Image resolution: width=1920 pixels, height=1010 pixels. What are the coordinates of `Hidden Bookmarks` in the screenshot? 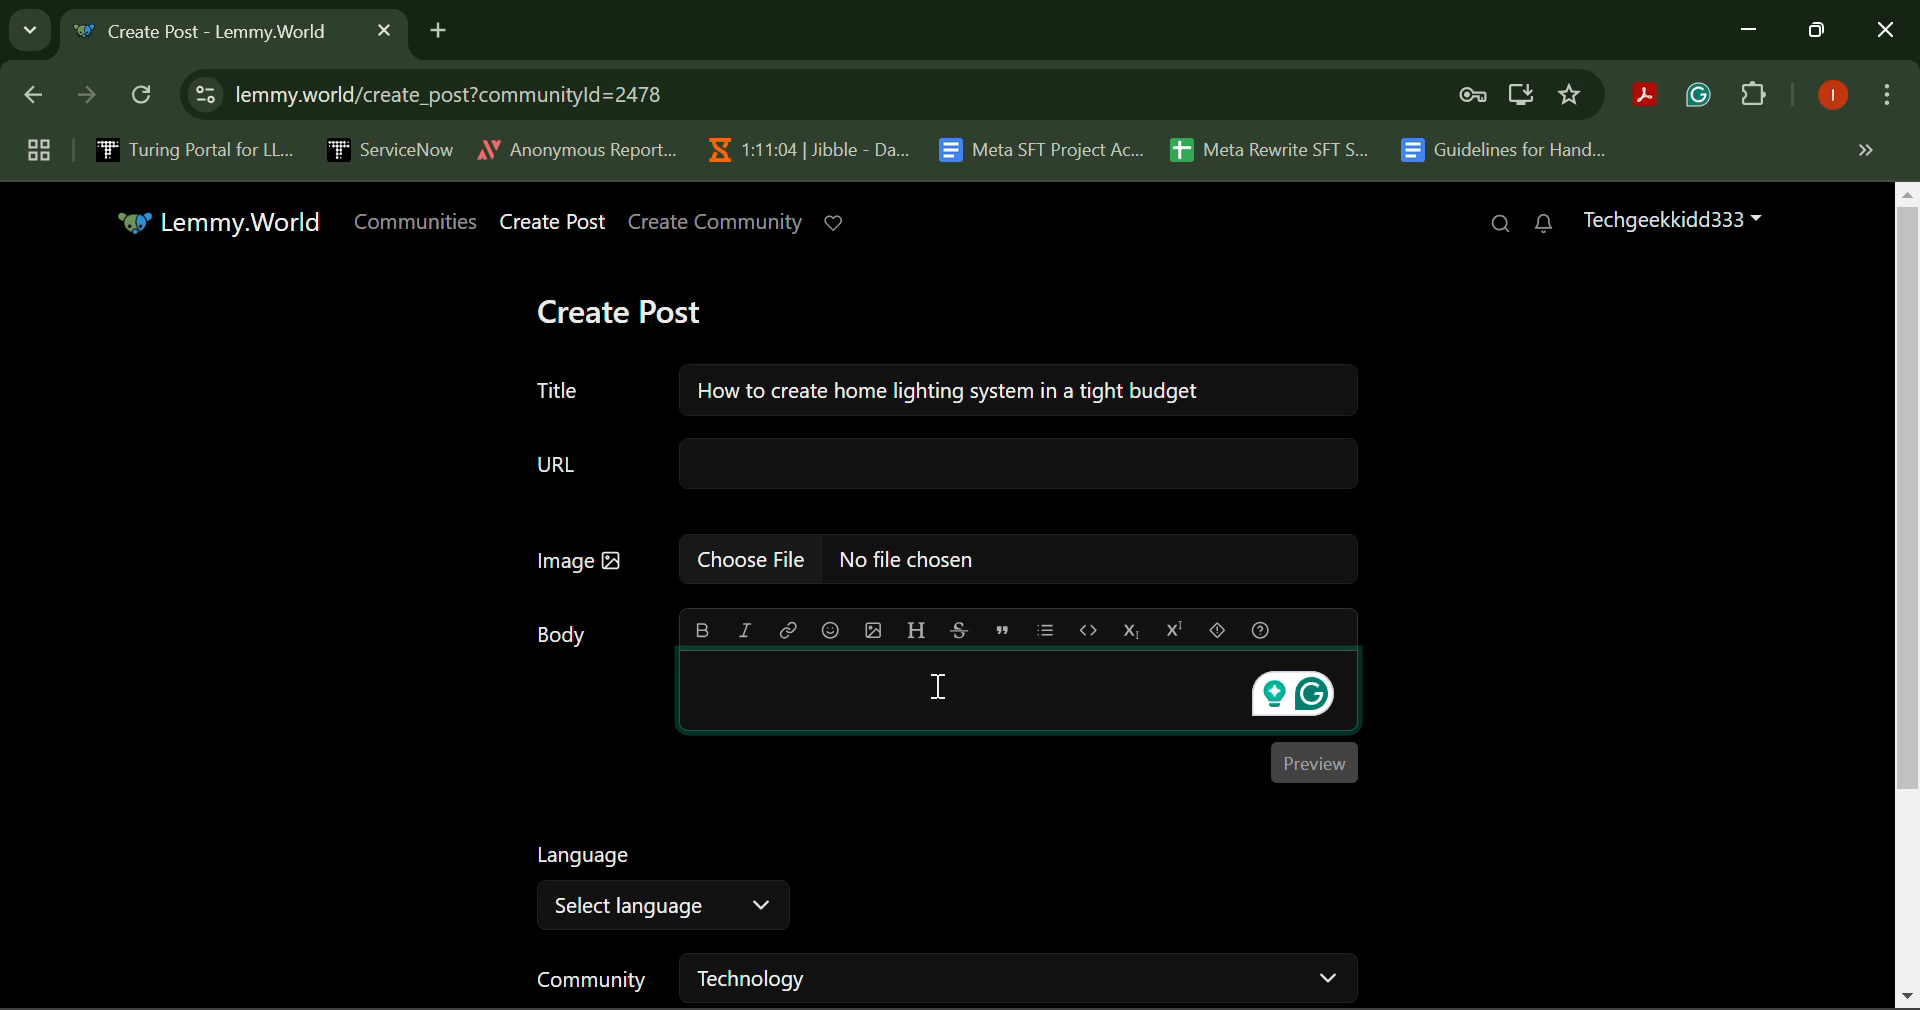 It's located at (1864, 149).